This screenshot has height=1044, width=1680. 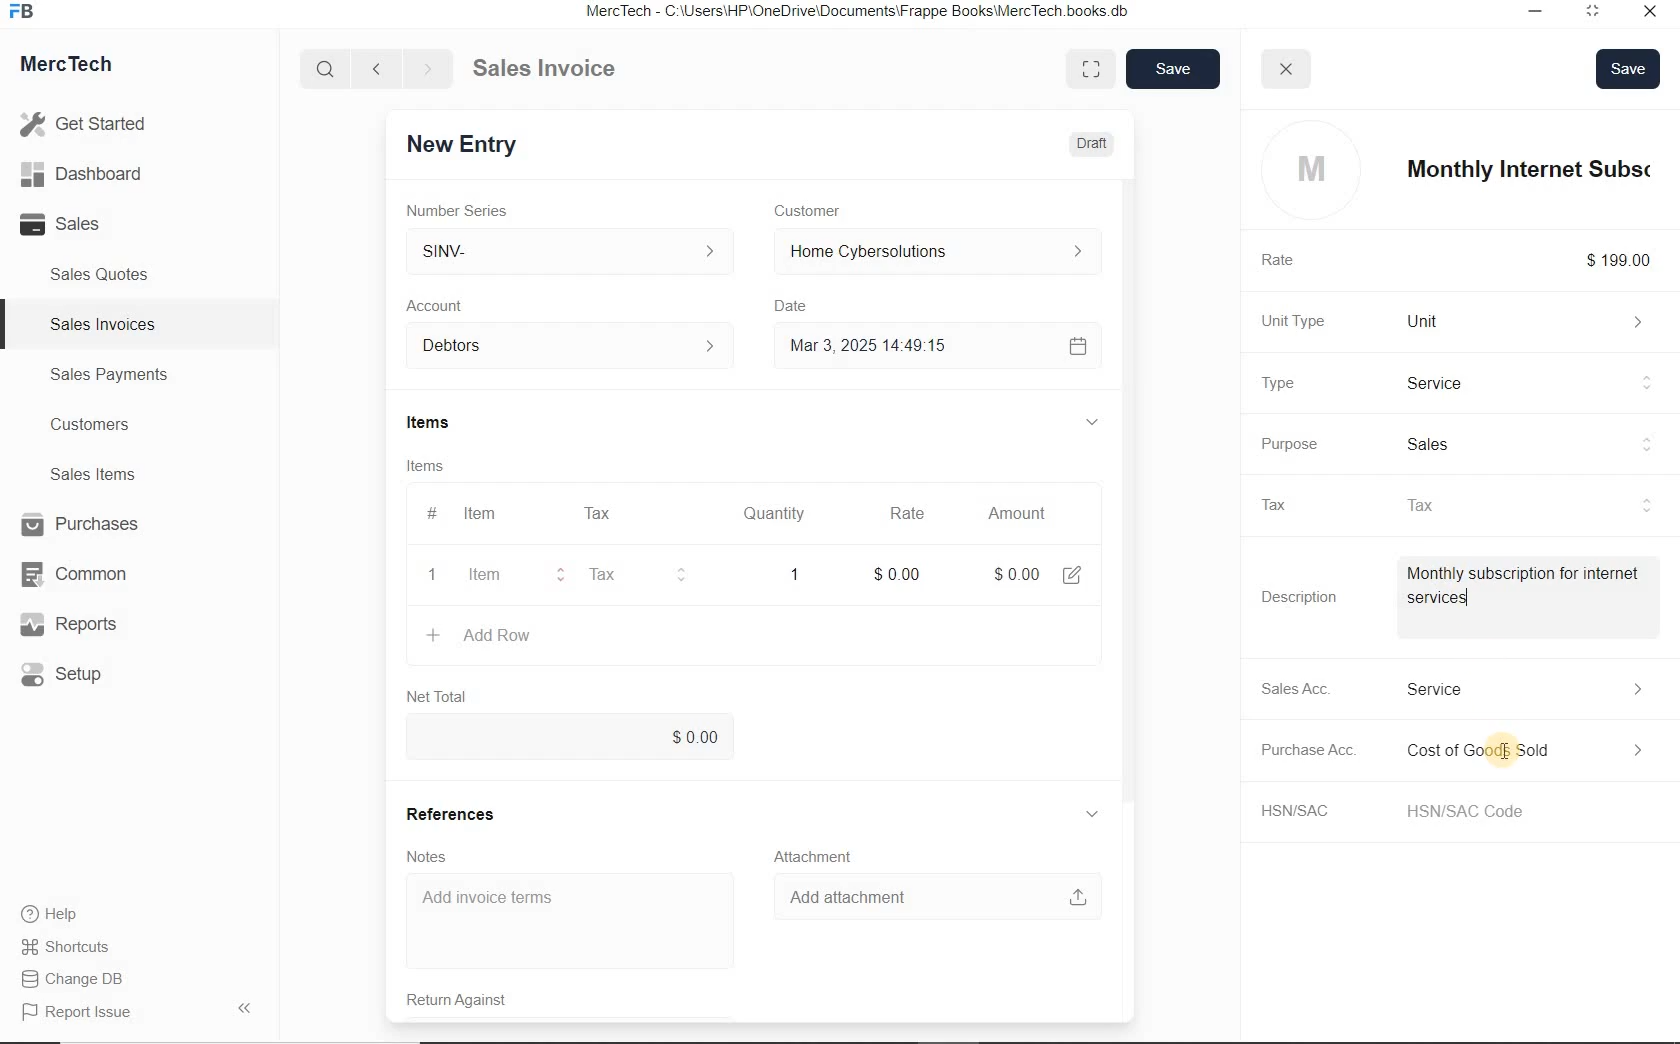 What do you see at coordinates (91, 175) in the screenshot?
I see `Dashboard` at bounding box center [91, 175].